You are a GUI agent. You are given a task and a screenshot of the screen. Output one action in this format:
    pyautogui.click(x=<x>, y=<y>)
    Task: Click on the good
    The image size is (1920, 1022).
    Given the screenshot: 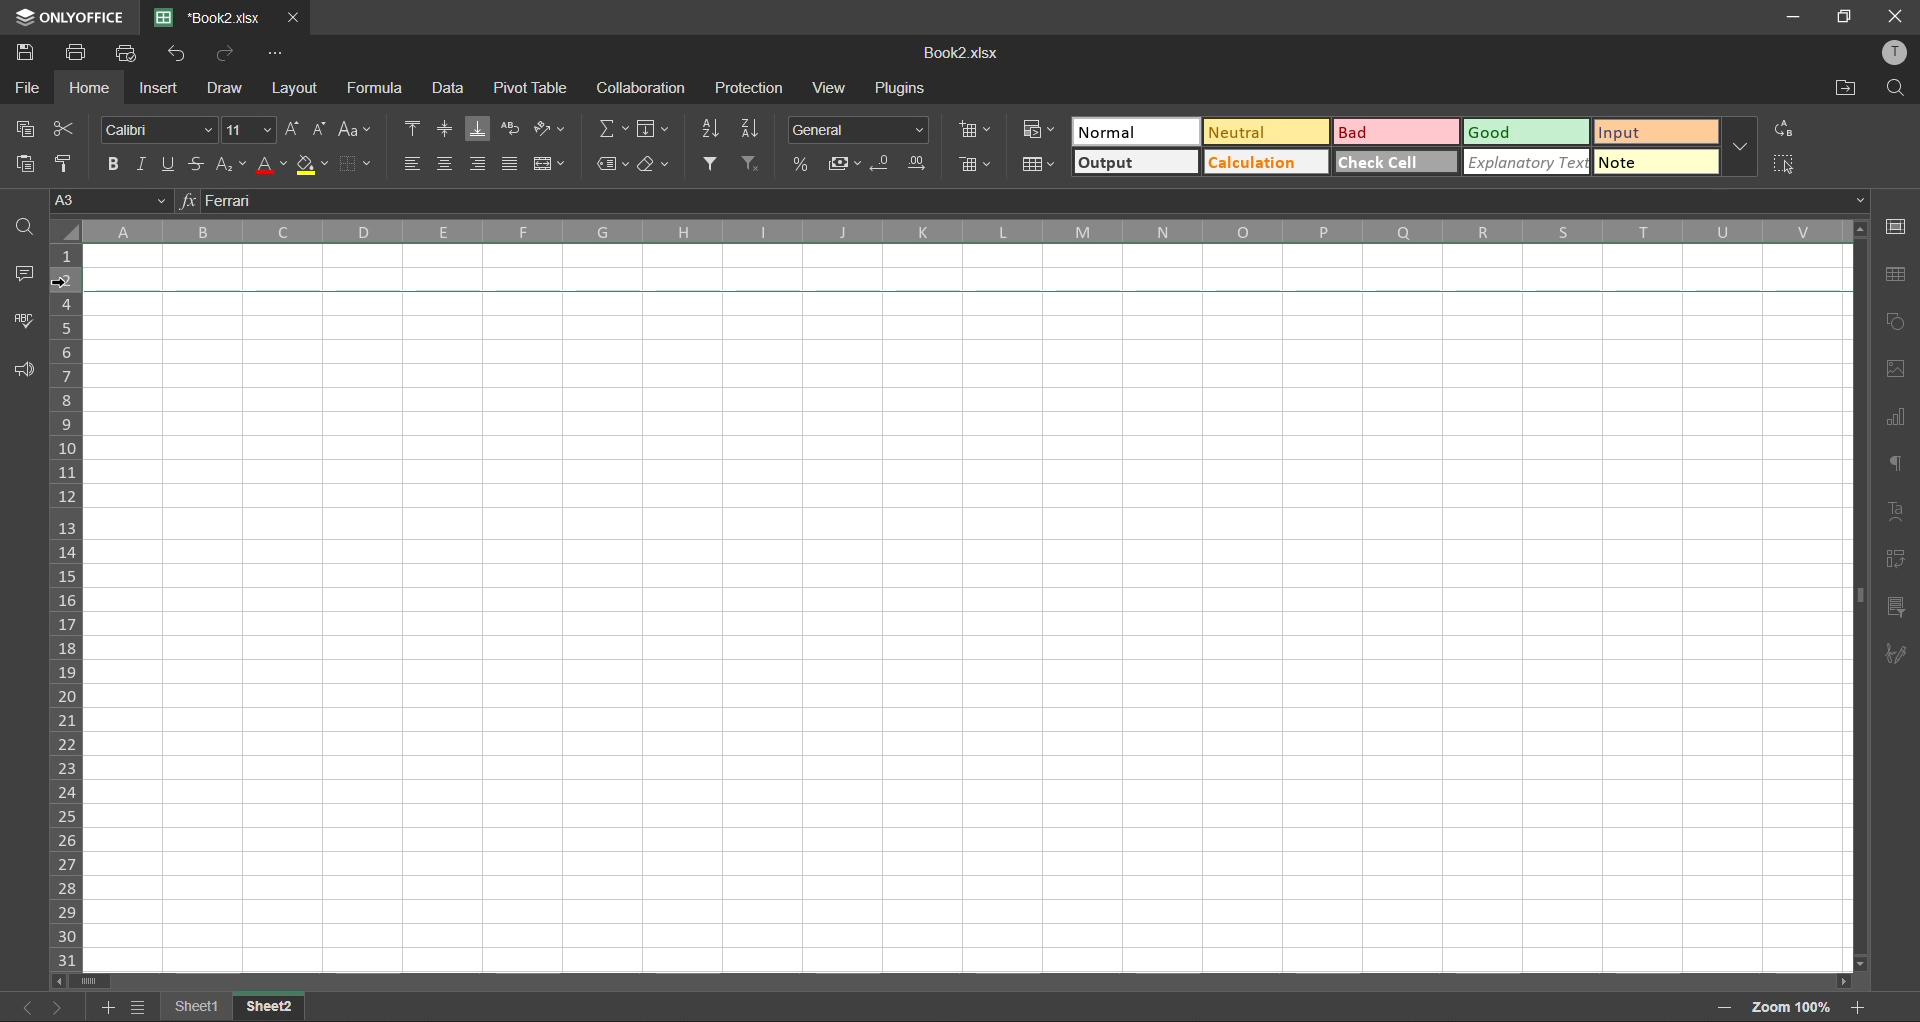 What is the action you would take?
    pyautogui.click(x=1529, y=131)
    